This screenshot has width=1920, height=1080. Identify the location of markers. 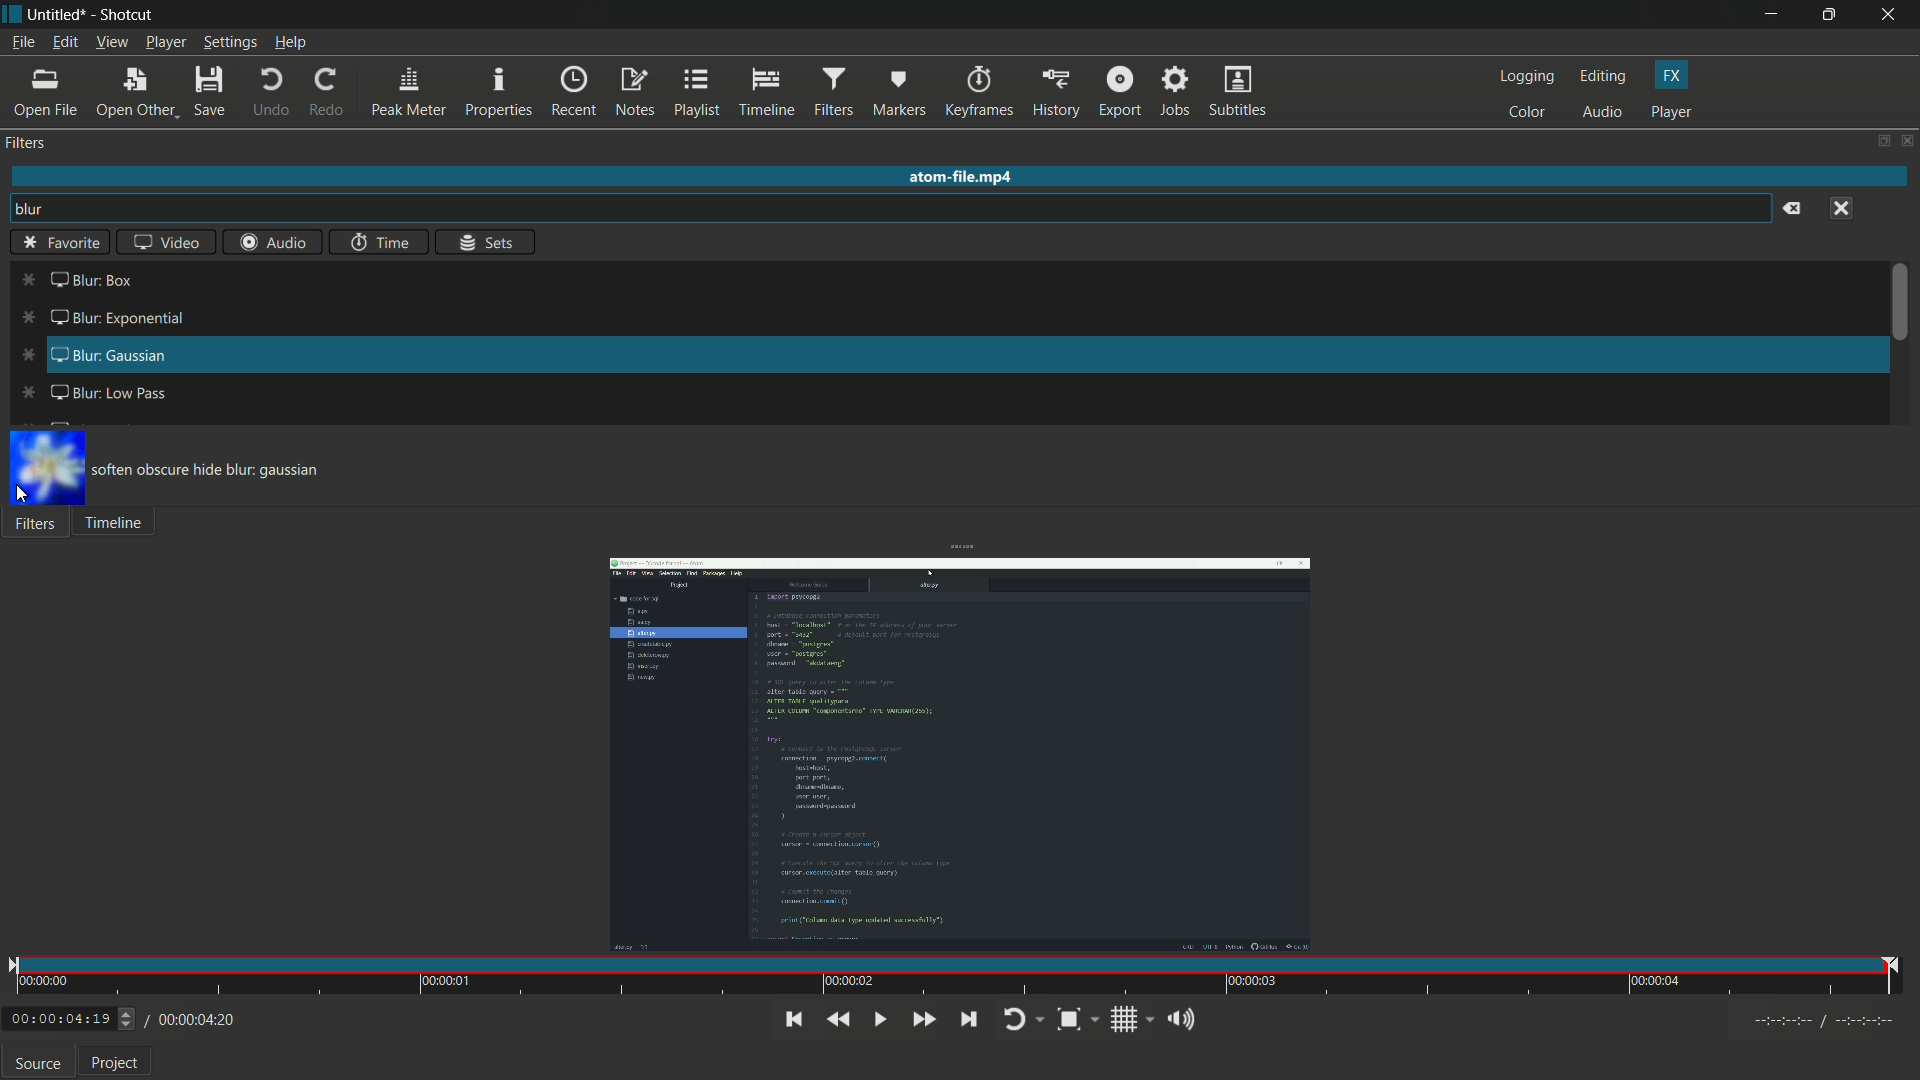
(897, 96).